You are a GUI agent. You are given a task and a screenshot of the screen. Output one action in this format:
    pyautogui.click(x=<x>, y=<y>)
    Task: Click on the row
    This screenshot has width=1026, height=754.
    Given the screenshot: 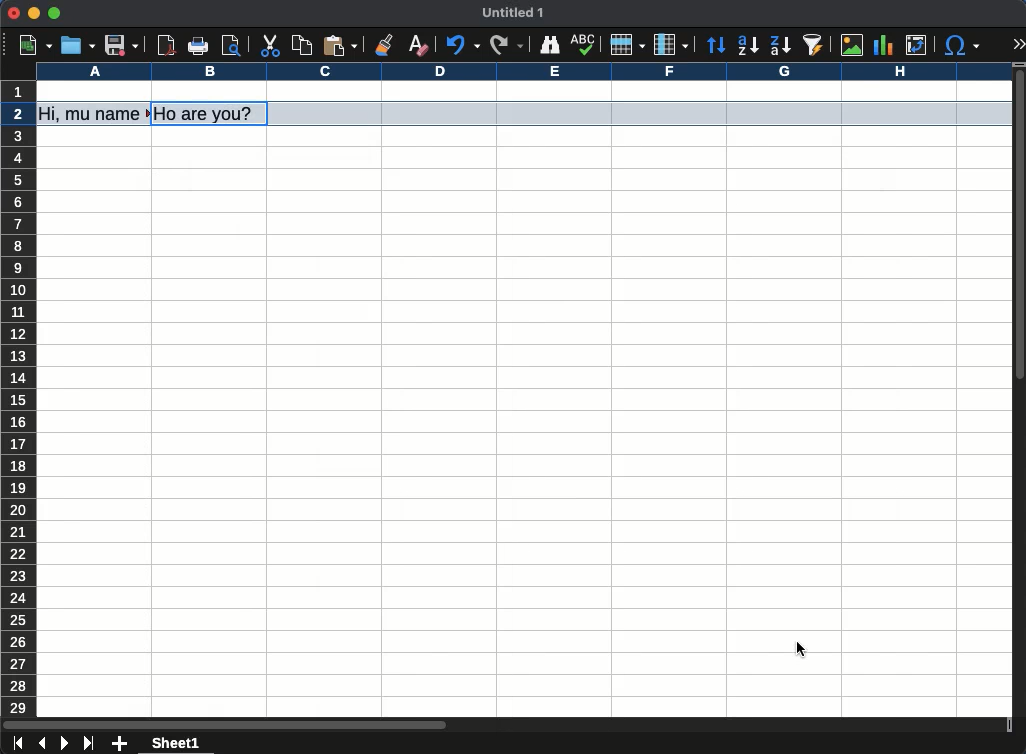 What is the action you would take?
    pyautogui.click(x=627, y=46)
    